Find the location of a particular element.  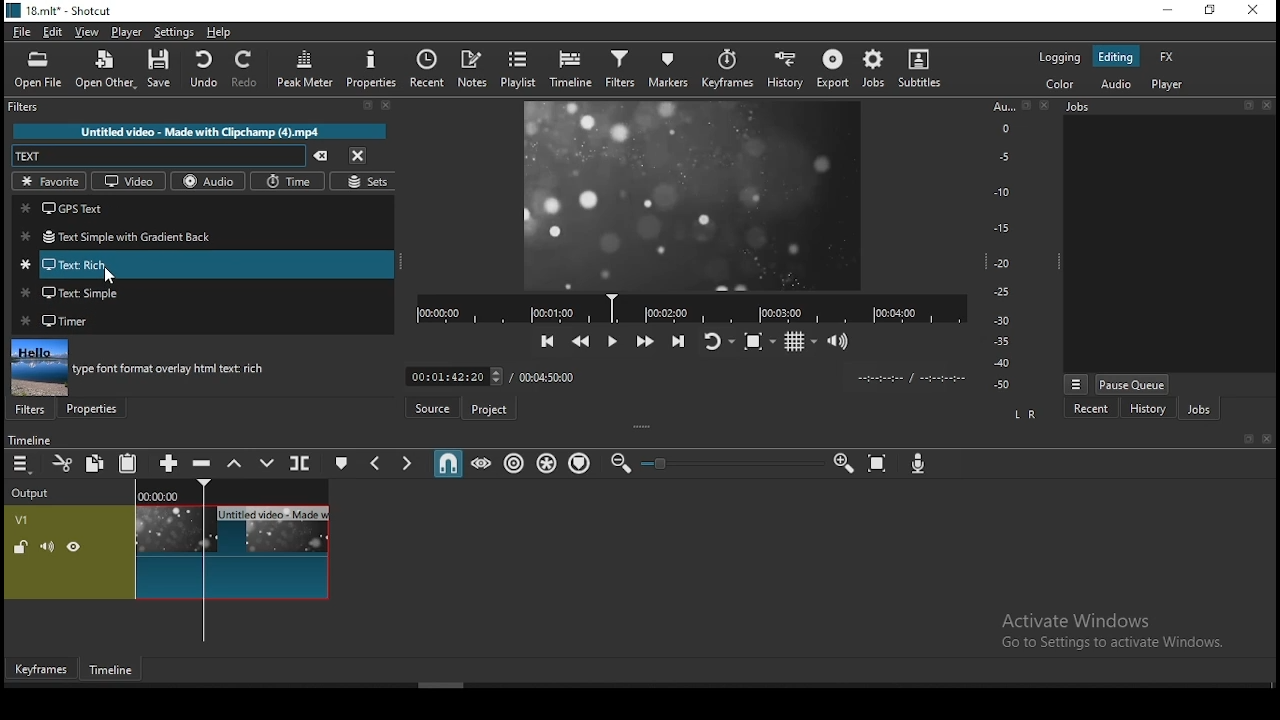

minimize is located at coordinates (1171, 9).